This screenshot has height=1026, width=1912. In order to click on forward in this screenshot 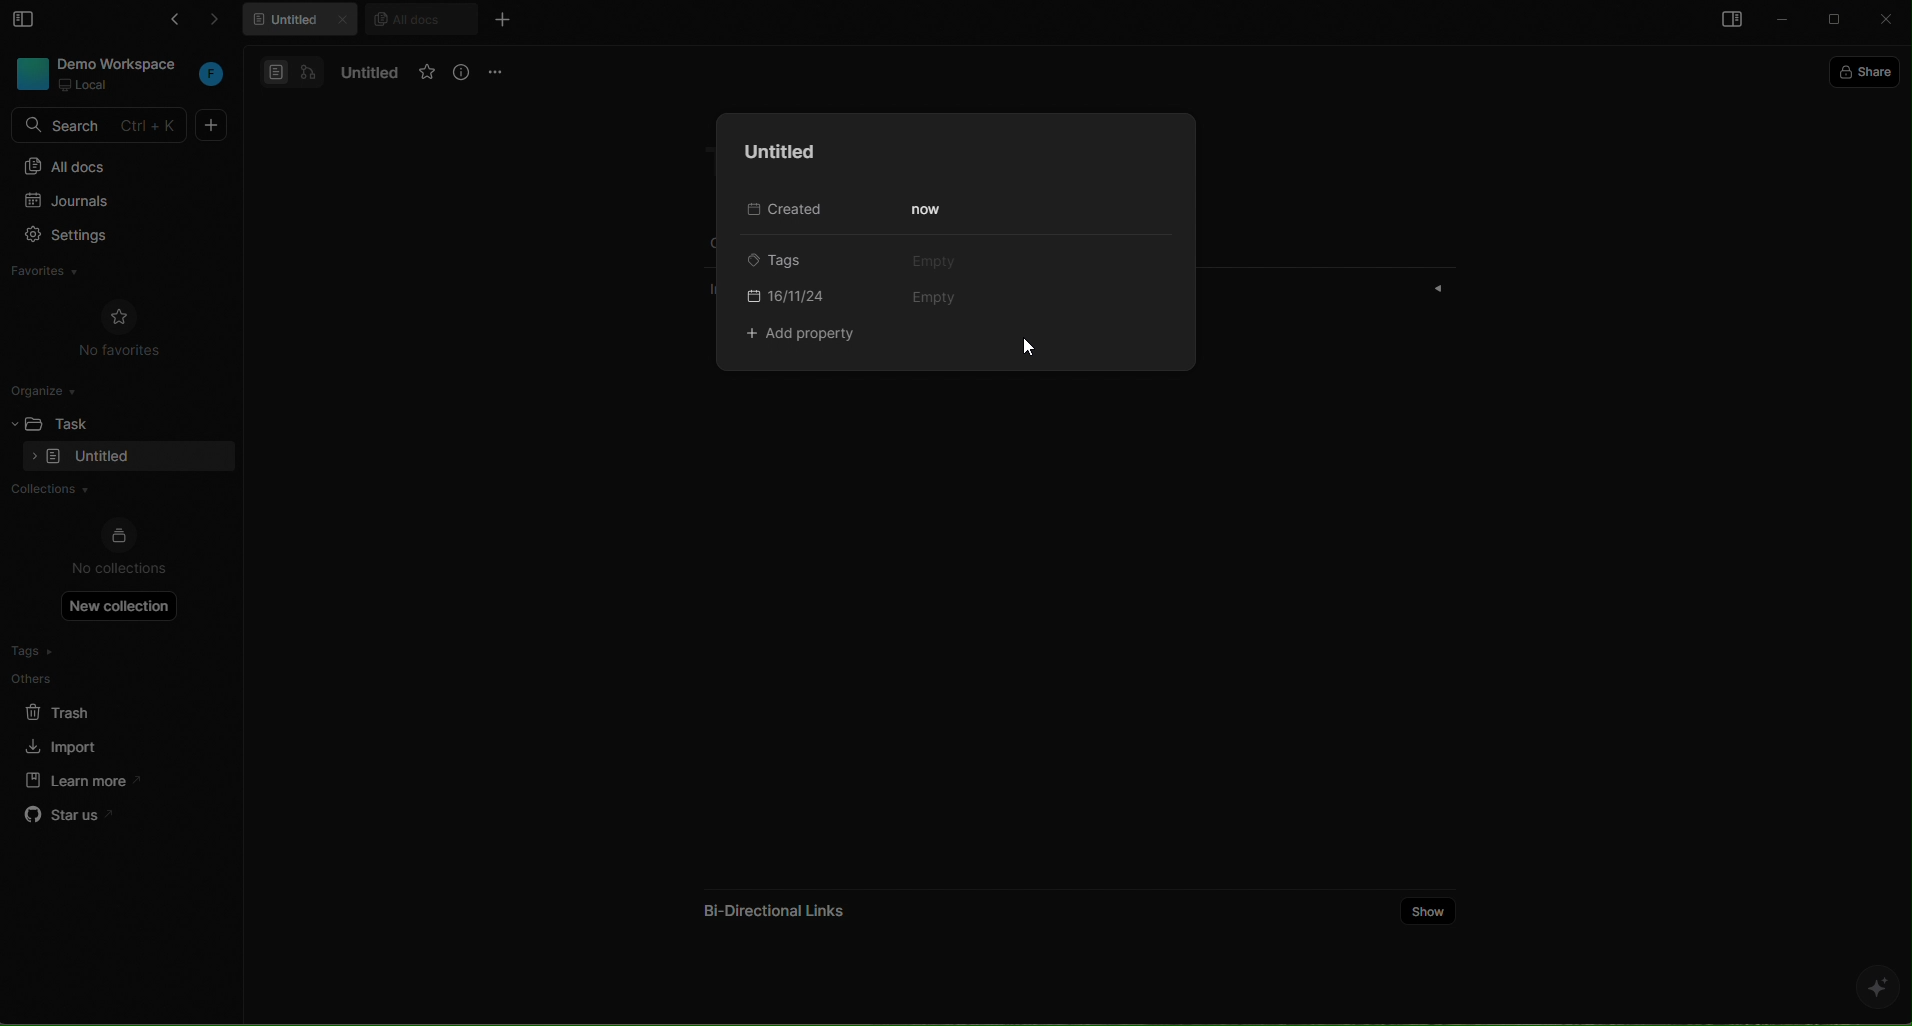, I will do `click(224, 23)`.